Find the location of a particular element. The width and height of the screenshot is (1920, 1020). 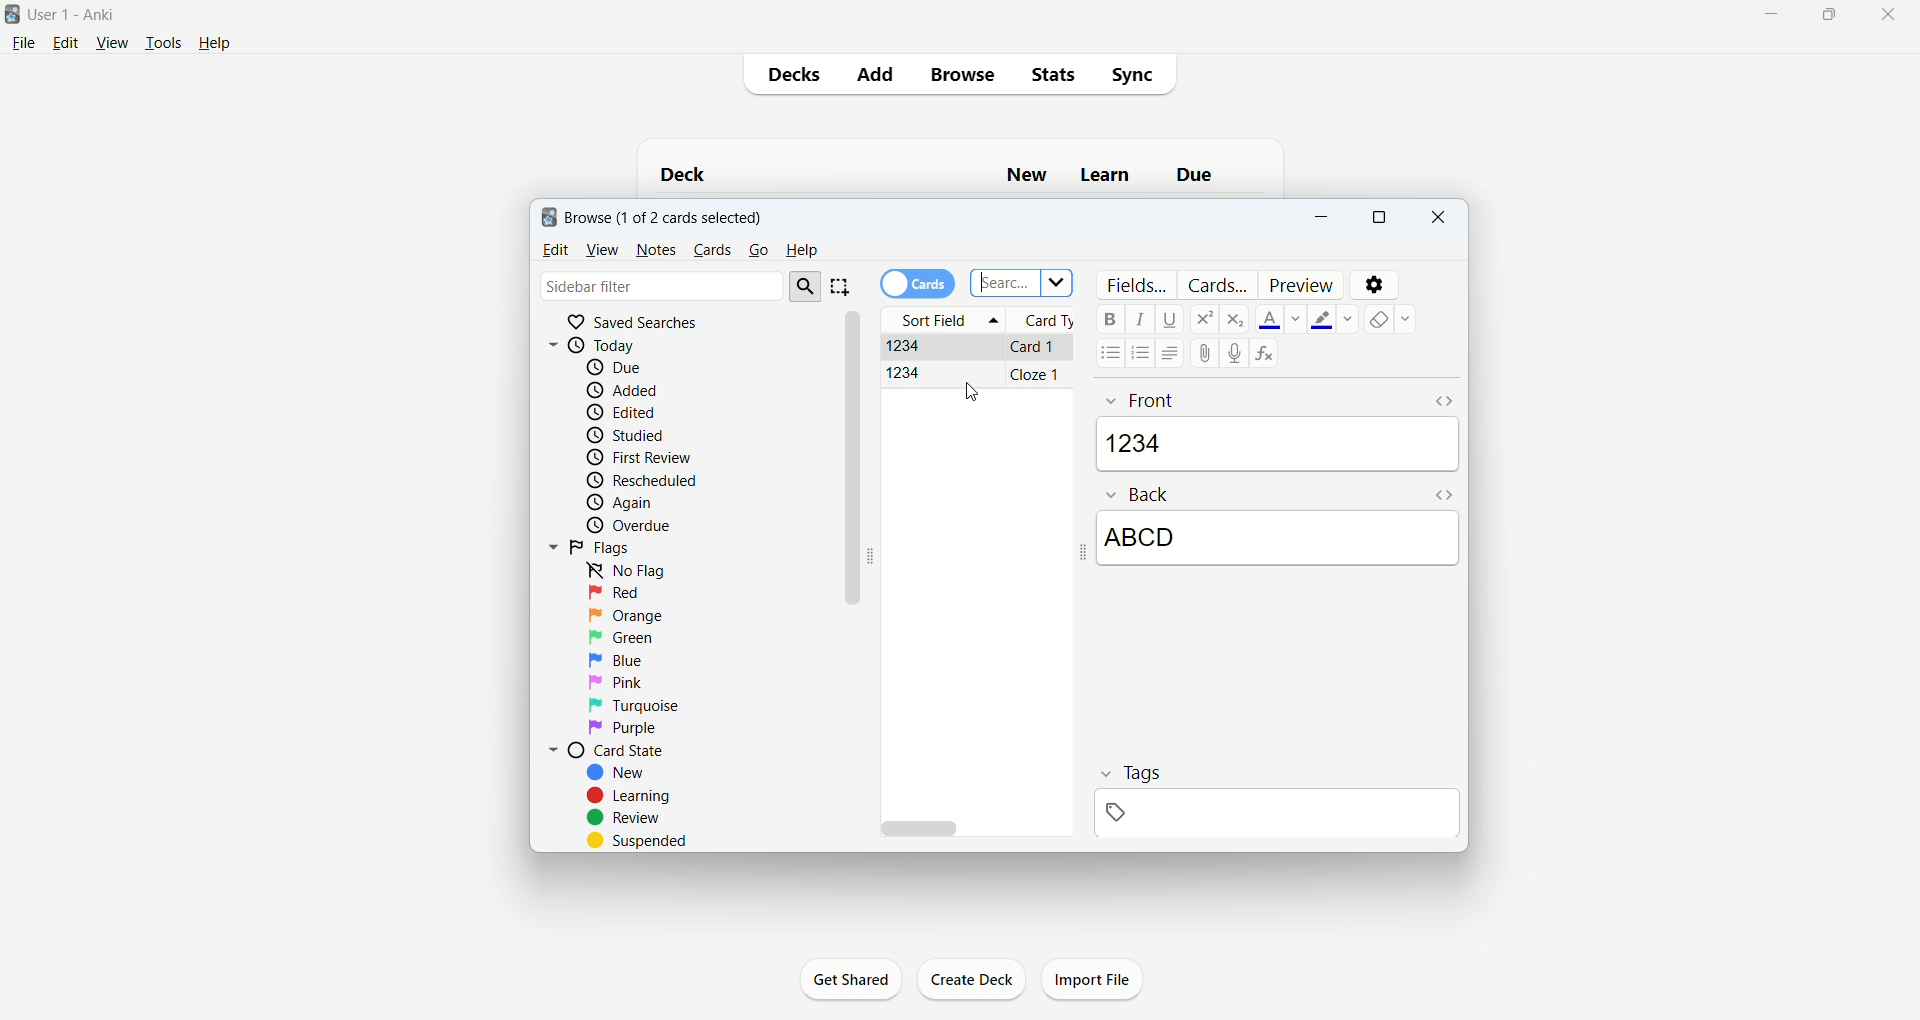

tags is located at coordinates (1126, 772).